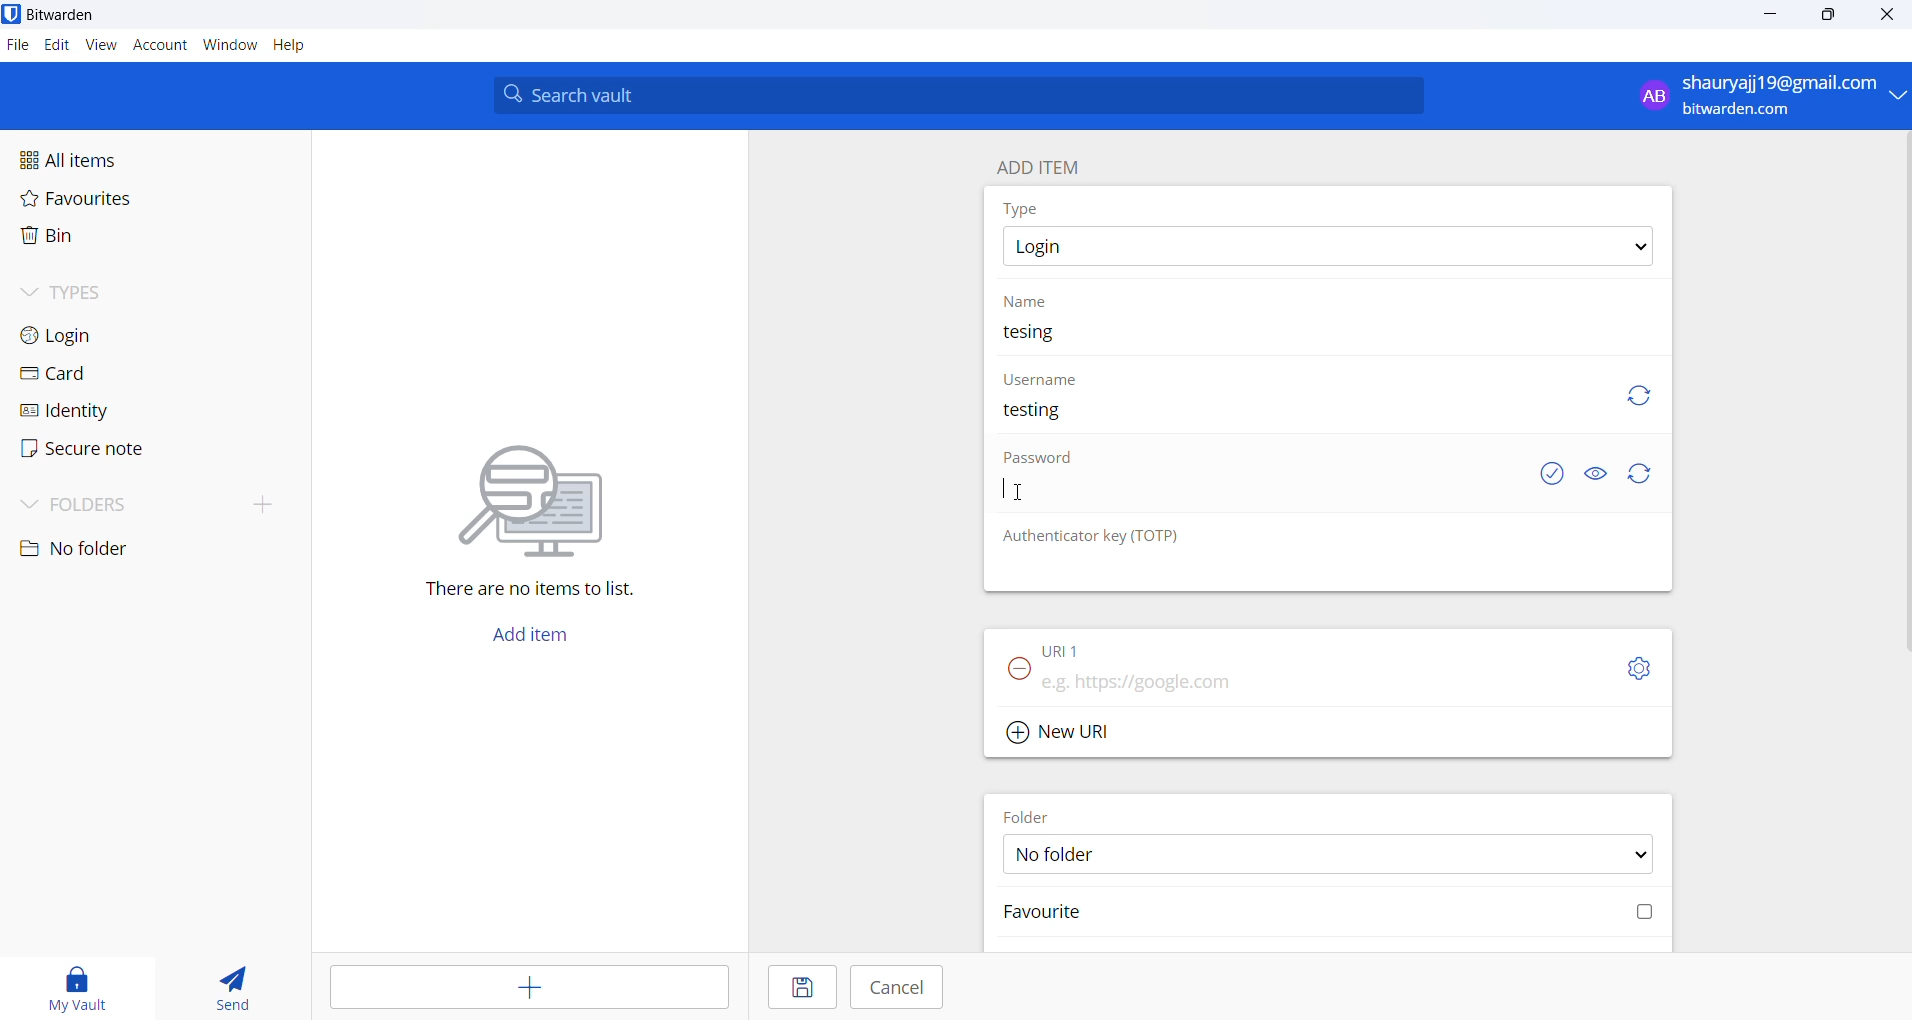 The height and width of the screenshot is (1020, 1912). I want to click on add item button, so click(541, 640).